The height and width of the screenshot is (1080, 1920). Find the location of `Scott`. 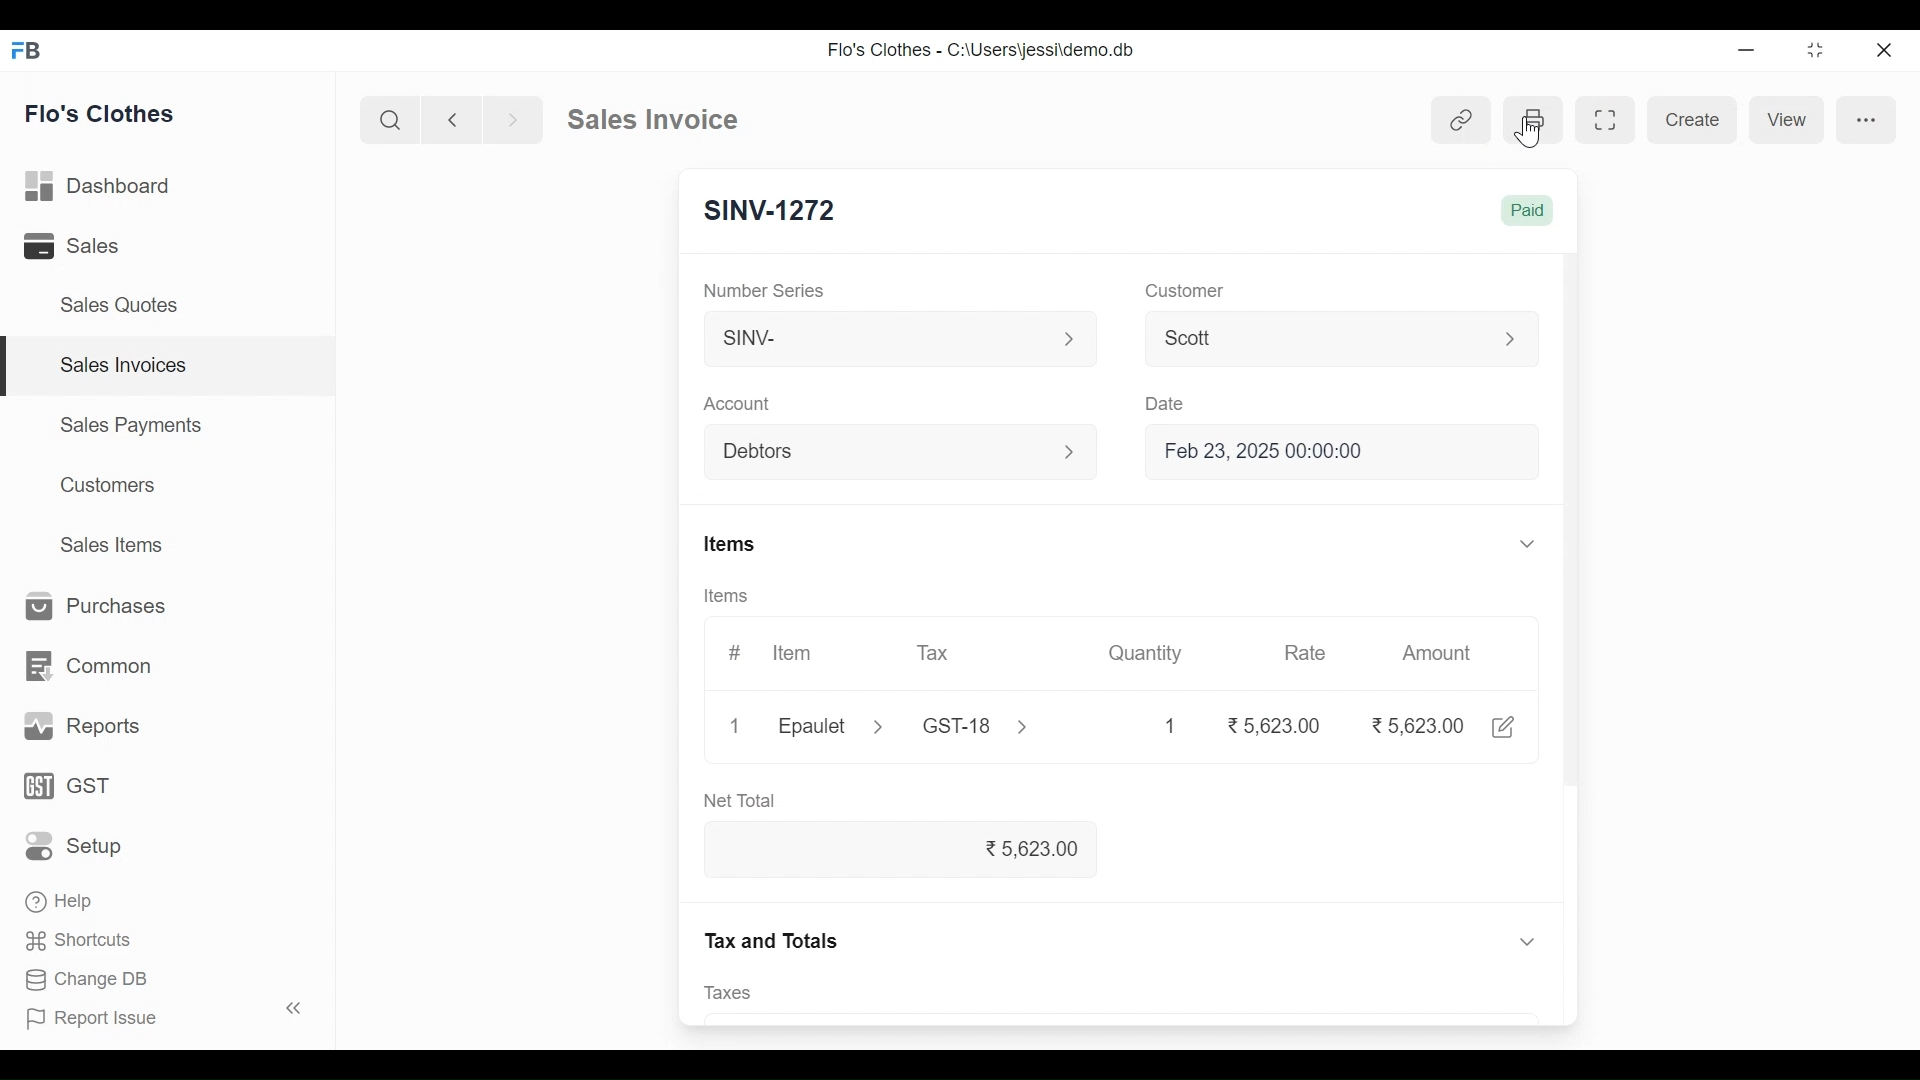

Scott is located at coordinates (1328, 341).